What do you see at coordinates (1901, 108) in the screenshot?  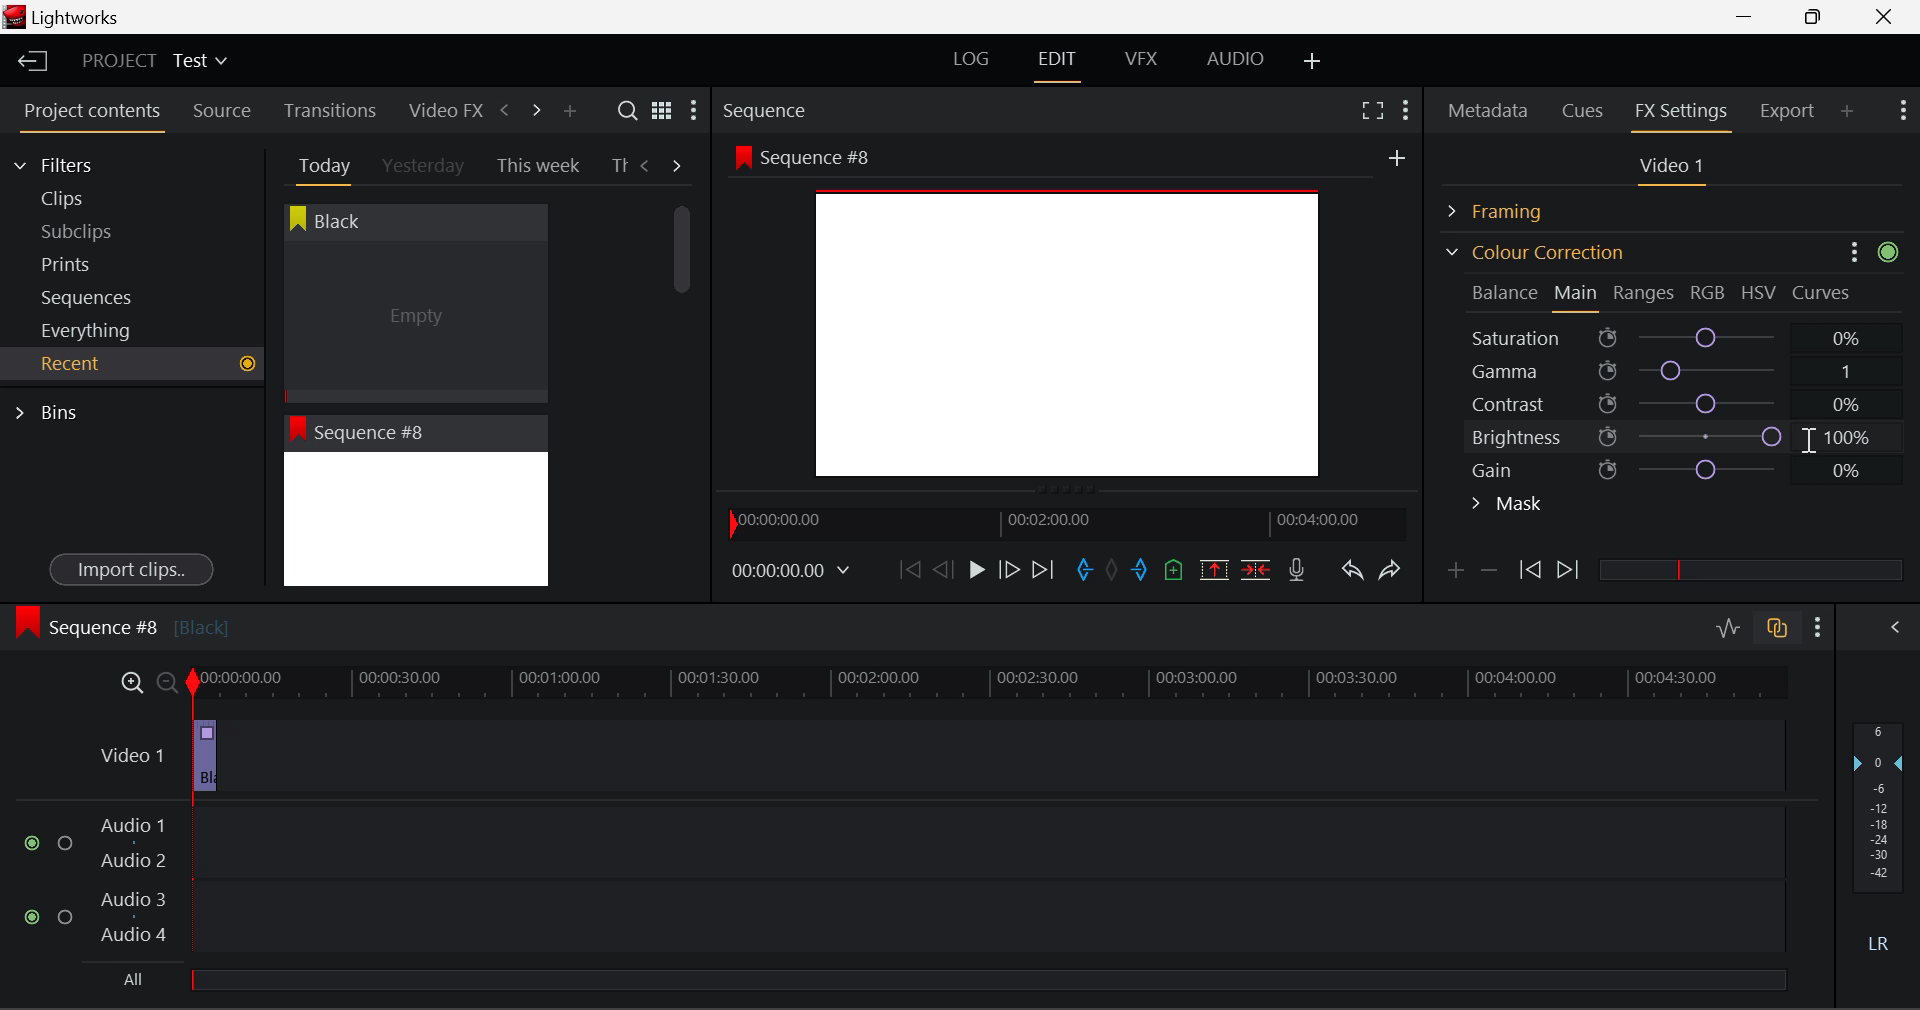 I see `Show Settings` at bounding box center [1901, 108].